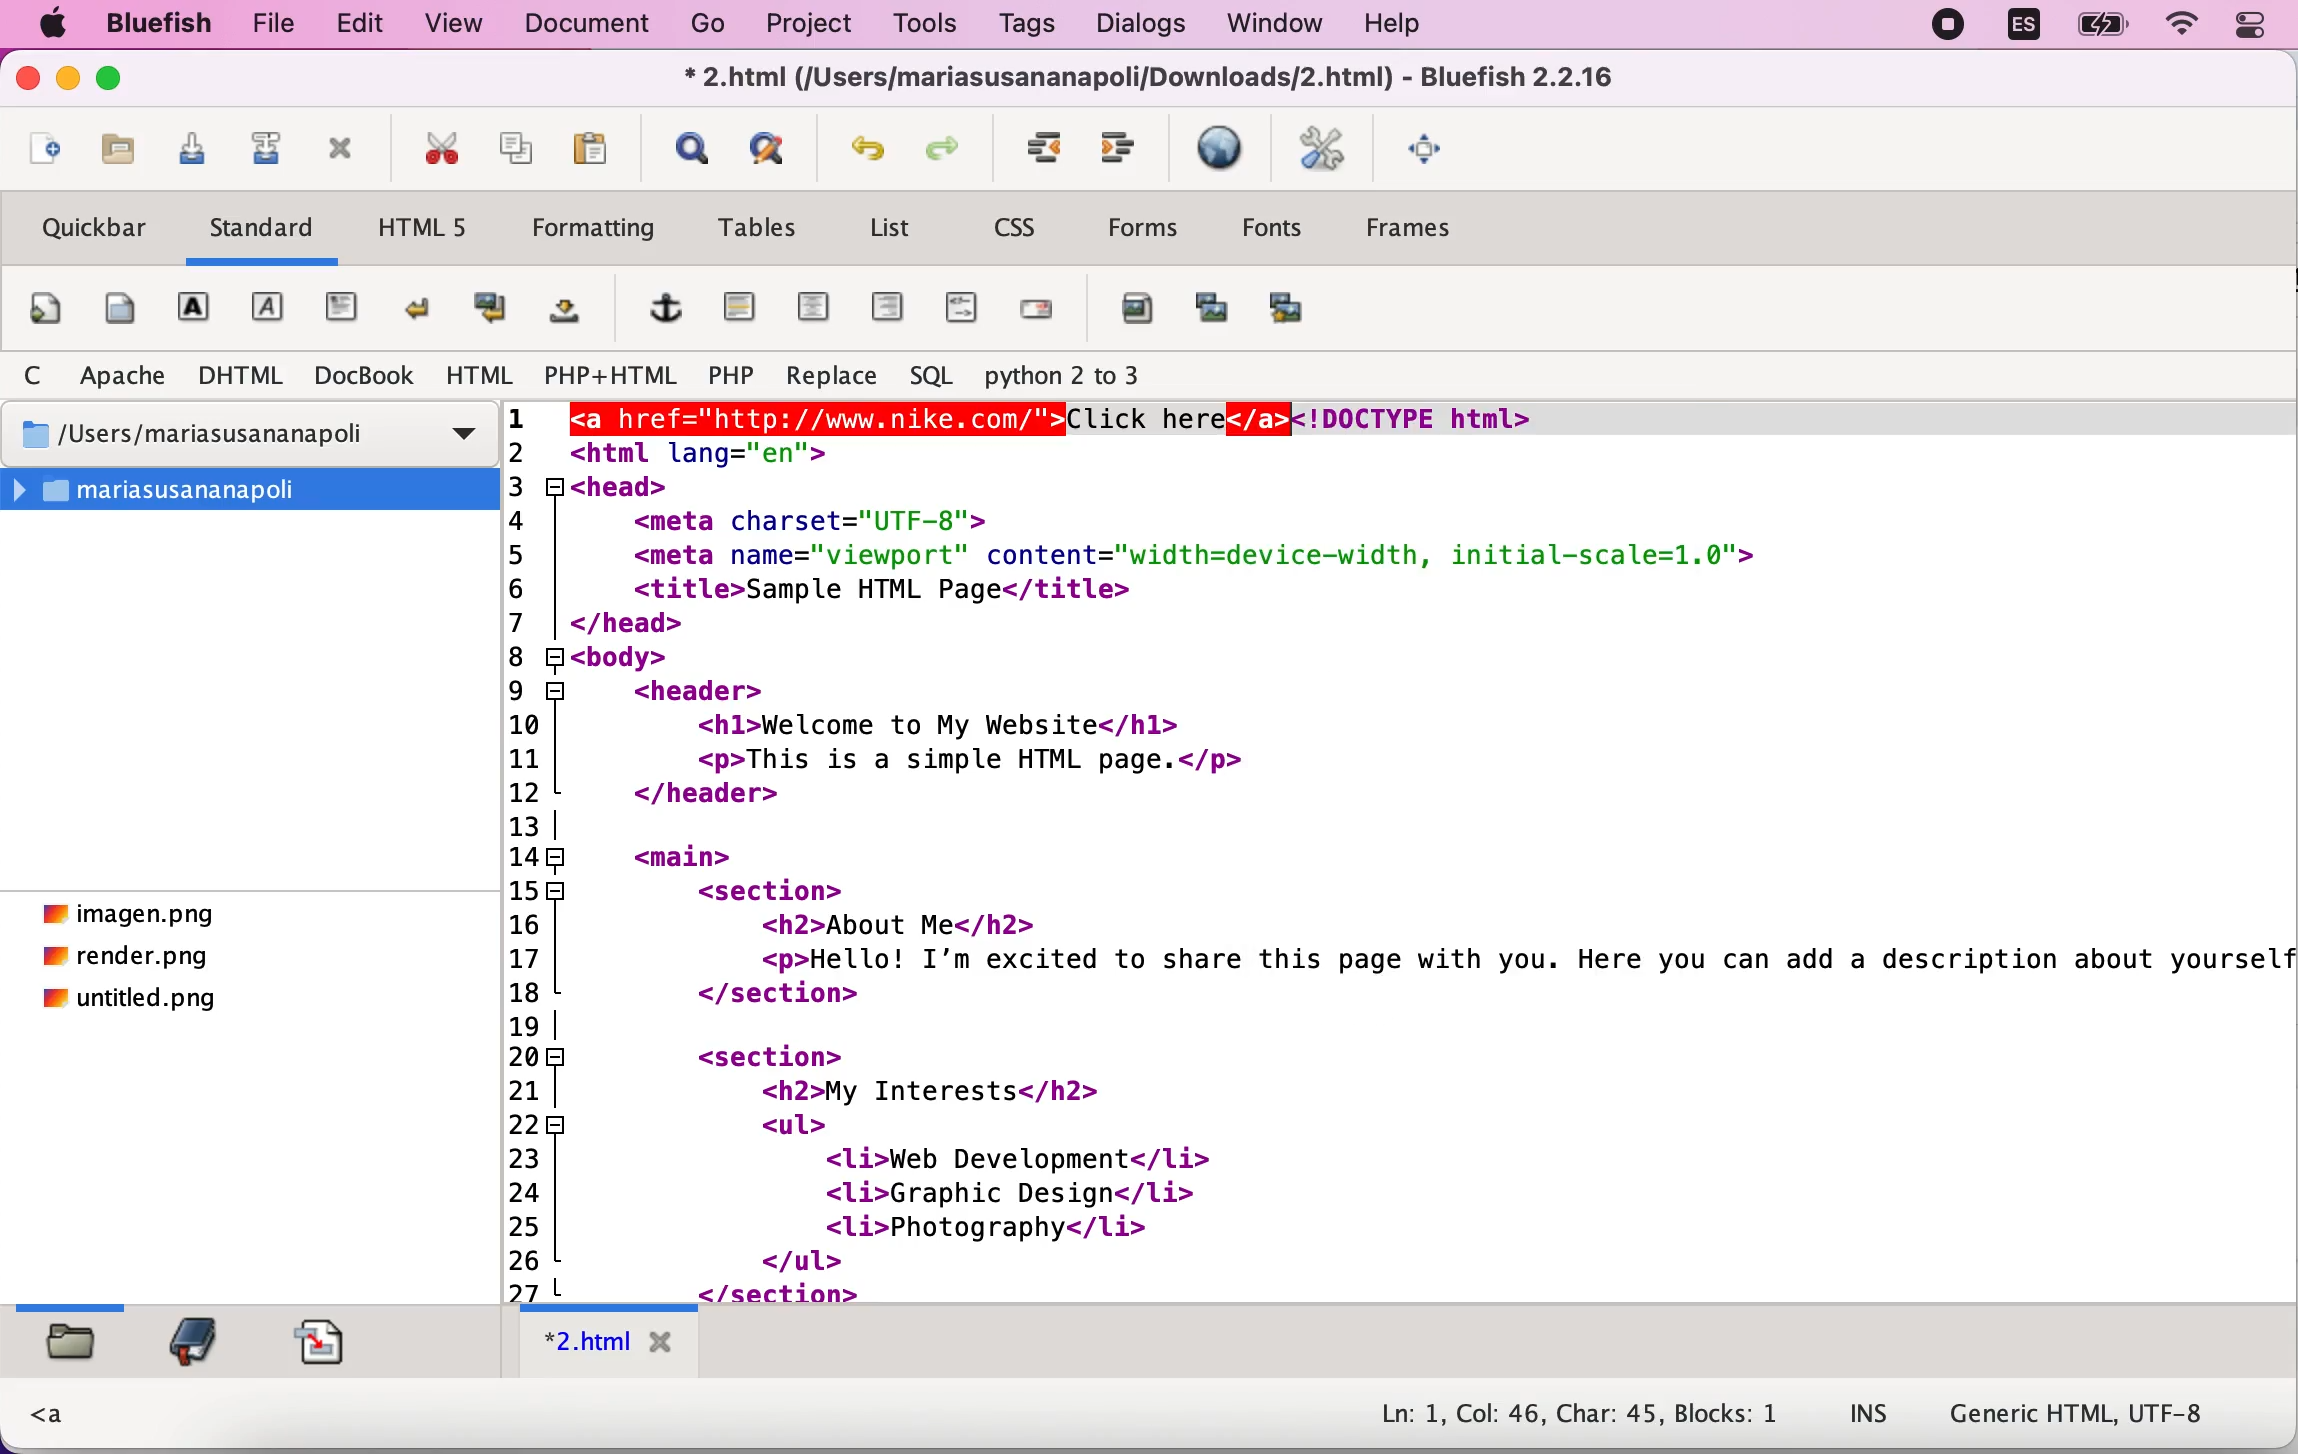 Image resolution: width=2298 pixels, height=1454 pixels. What do you see at coordinates (1566, 1407) in the screenshot?
I see `Ln: 1, Col: 46, Char: 45, Blocks: 1` at bounding box center [1566, 1407].